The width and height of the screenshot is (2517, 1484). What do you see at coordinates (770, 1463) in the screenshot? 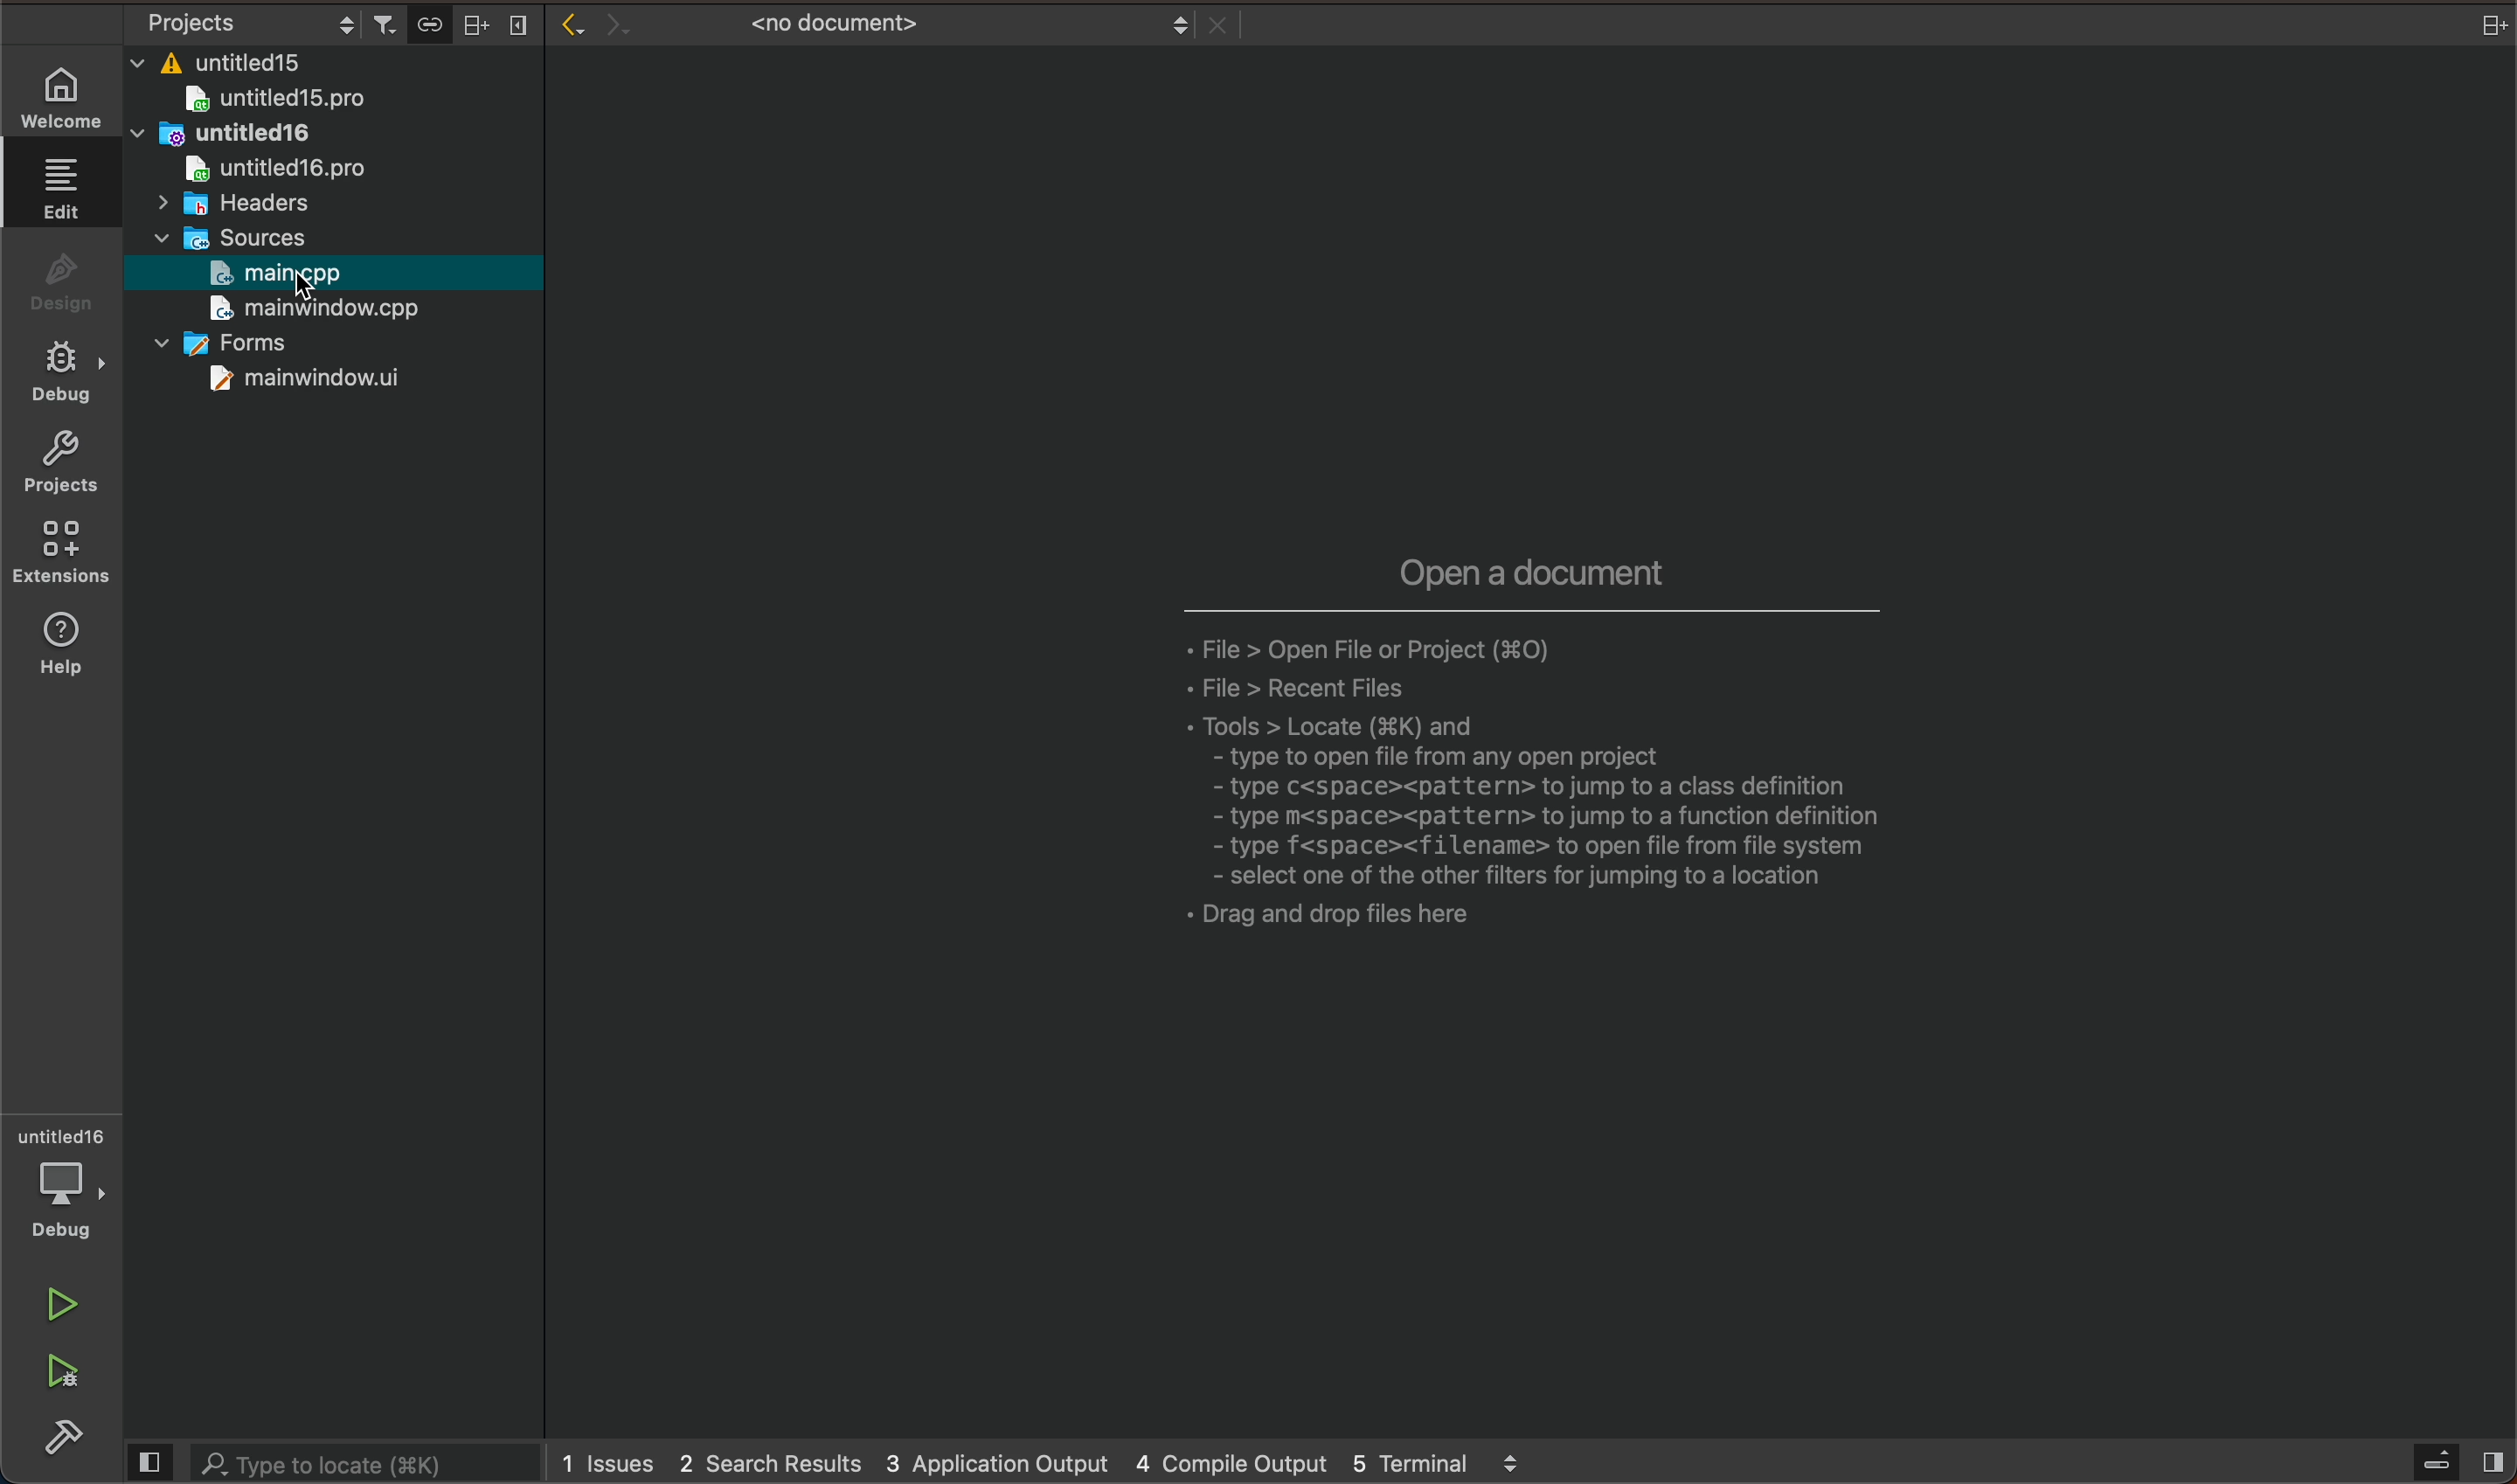
I see `2 search results` at bounding box center [770, 1463].